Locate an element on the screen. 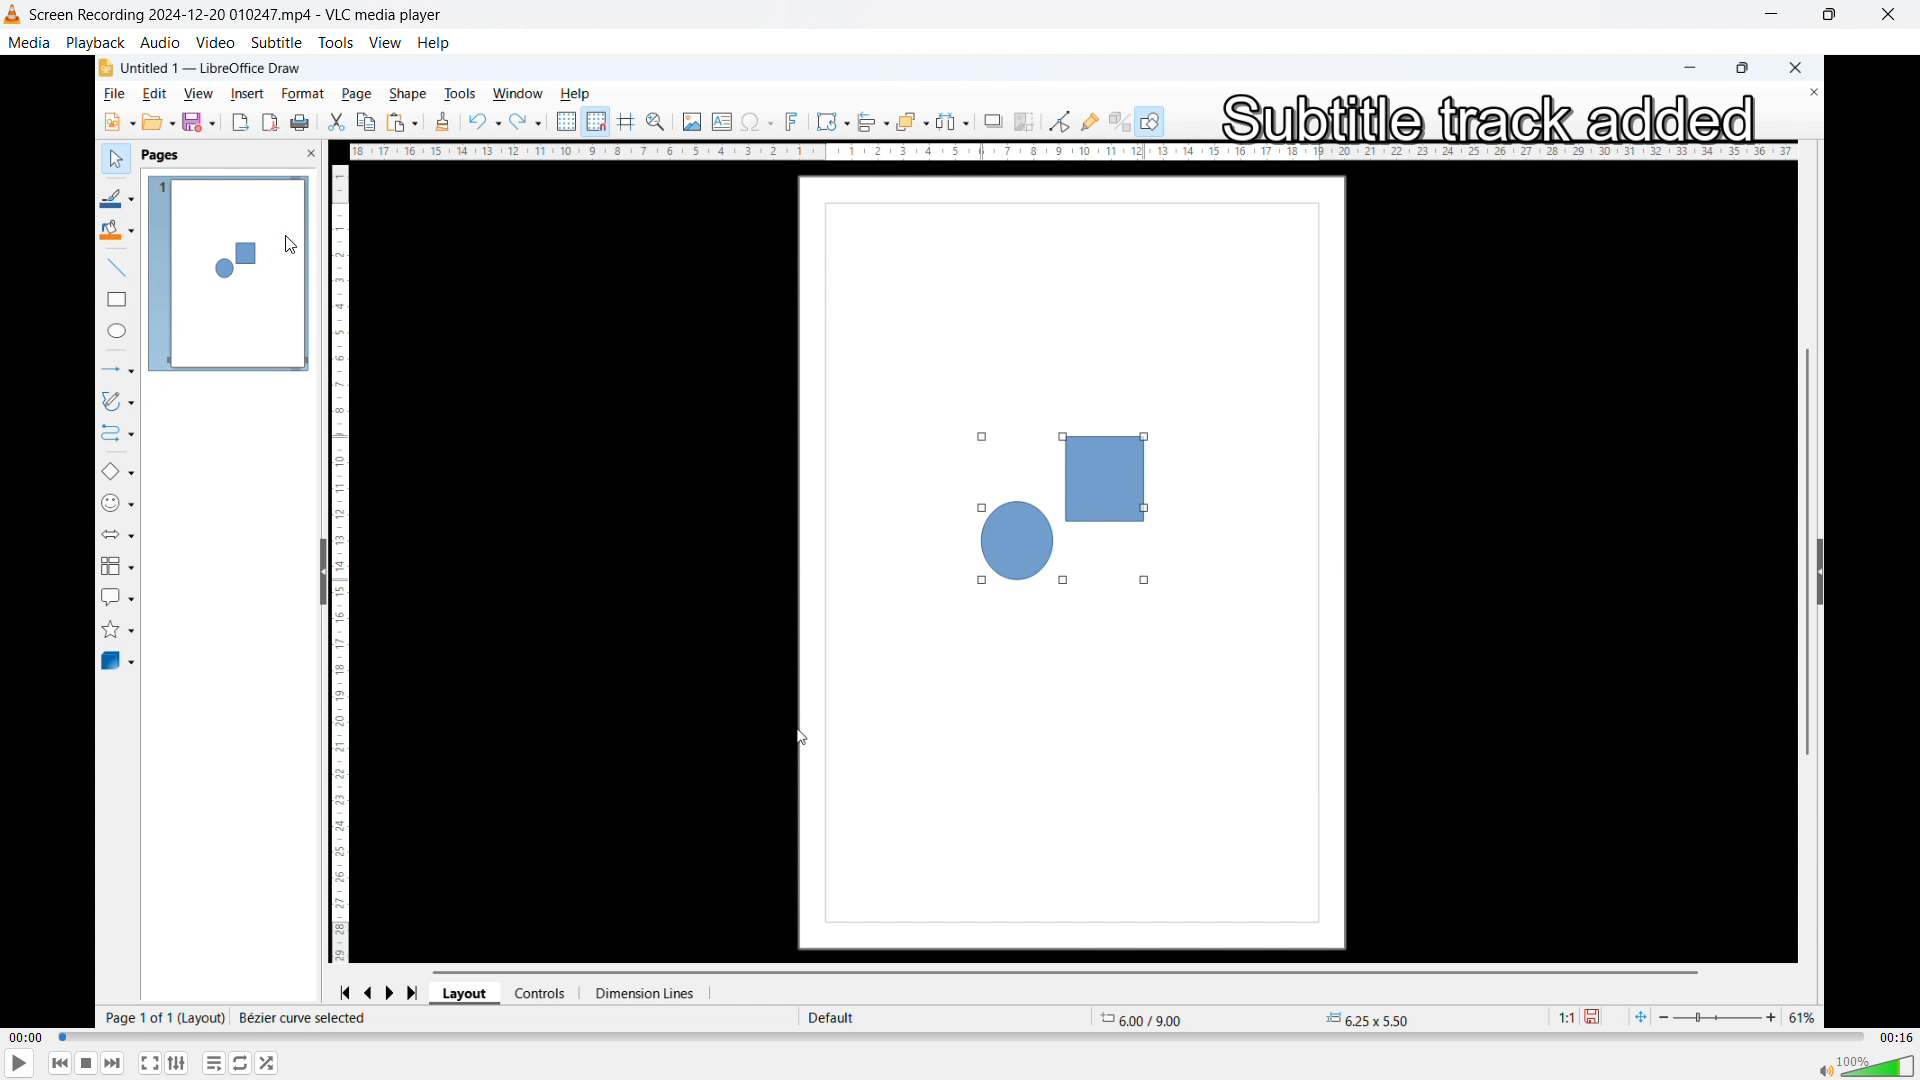 Image resolution: width=1920 pixels, height=1080 pixels. Subtitle  is located at coordinates (276, 41).